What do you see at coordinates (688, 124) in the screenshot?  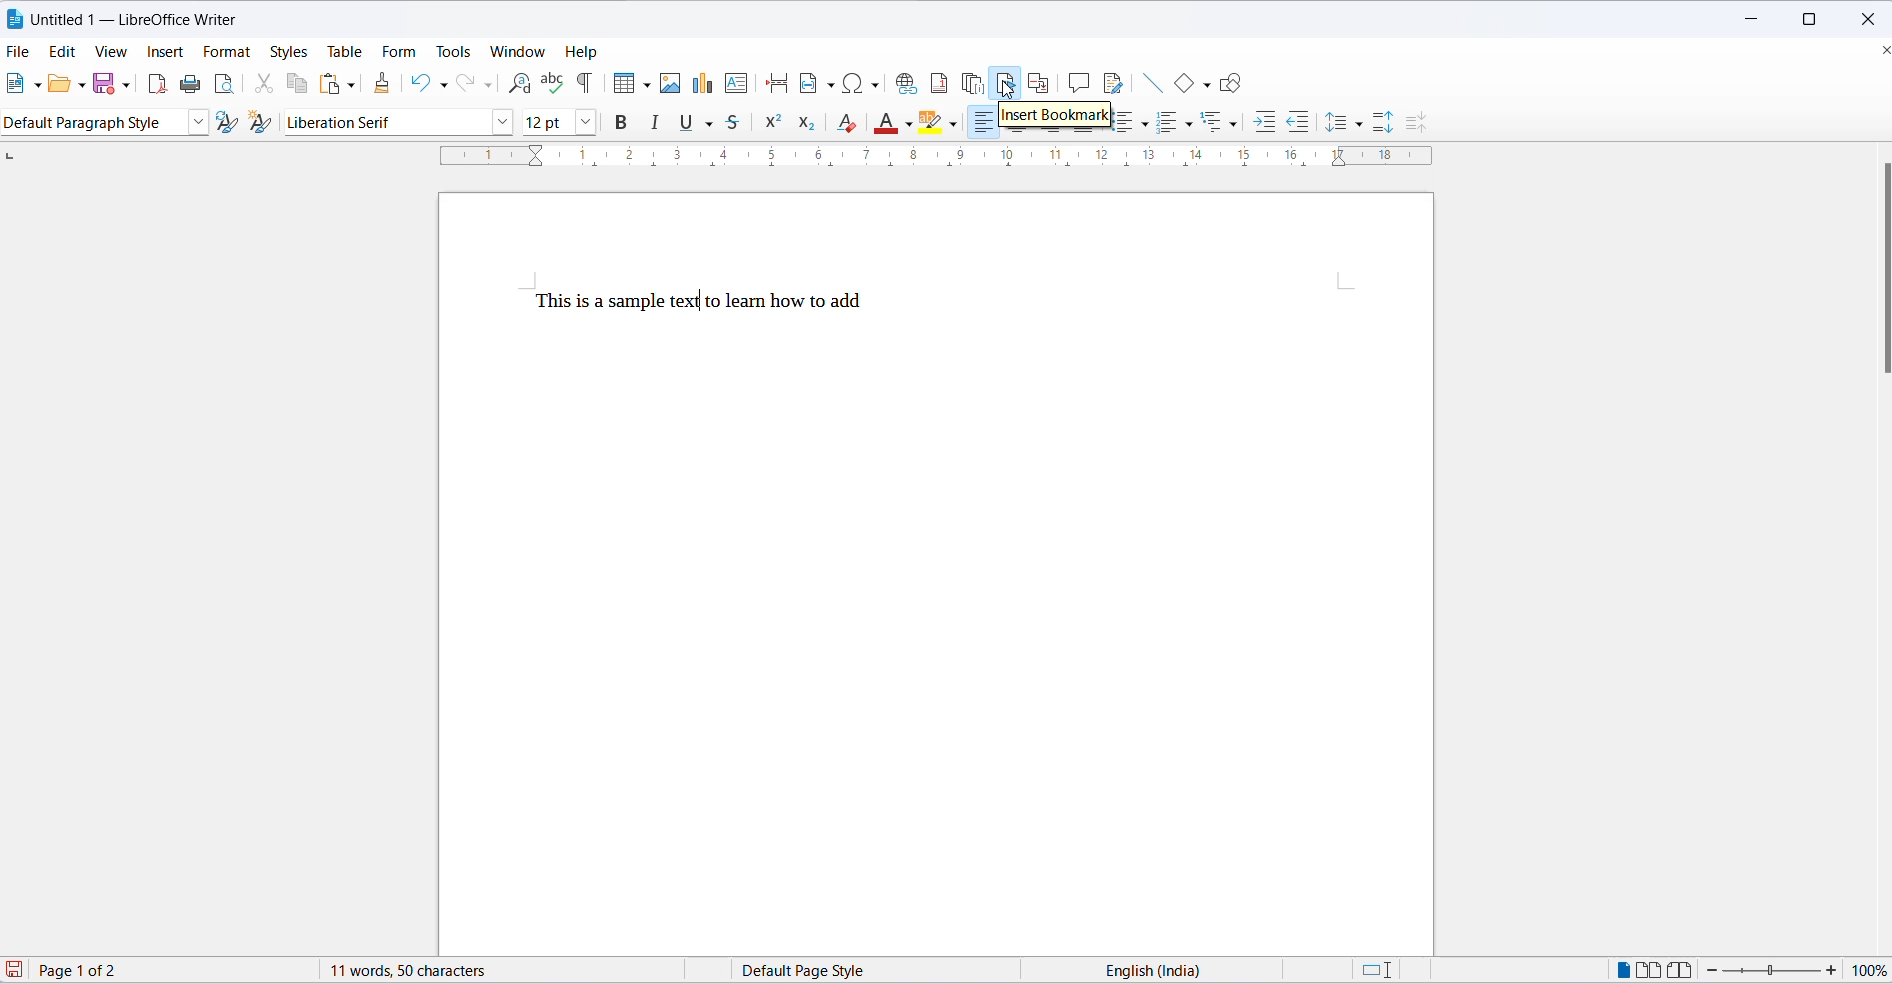 I see `underline` at bounding box center [688, 124].